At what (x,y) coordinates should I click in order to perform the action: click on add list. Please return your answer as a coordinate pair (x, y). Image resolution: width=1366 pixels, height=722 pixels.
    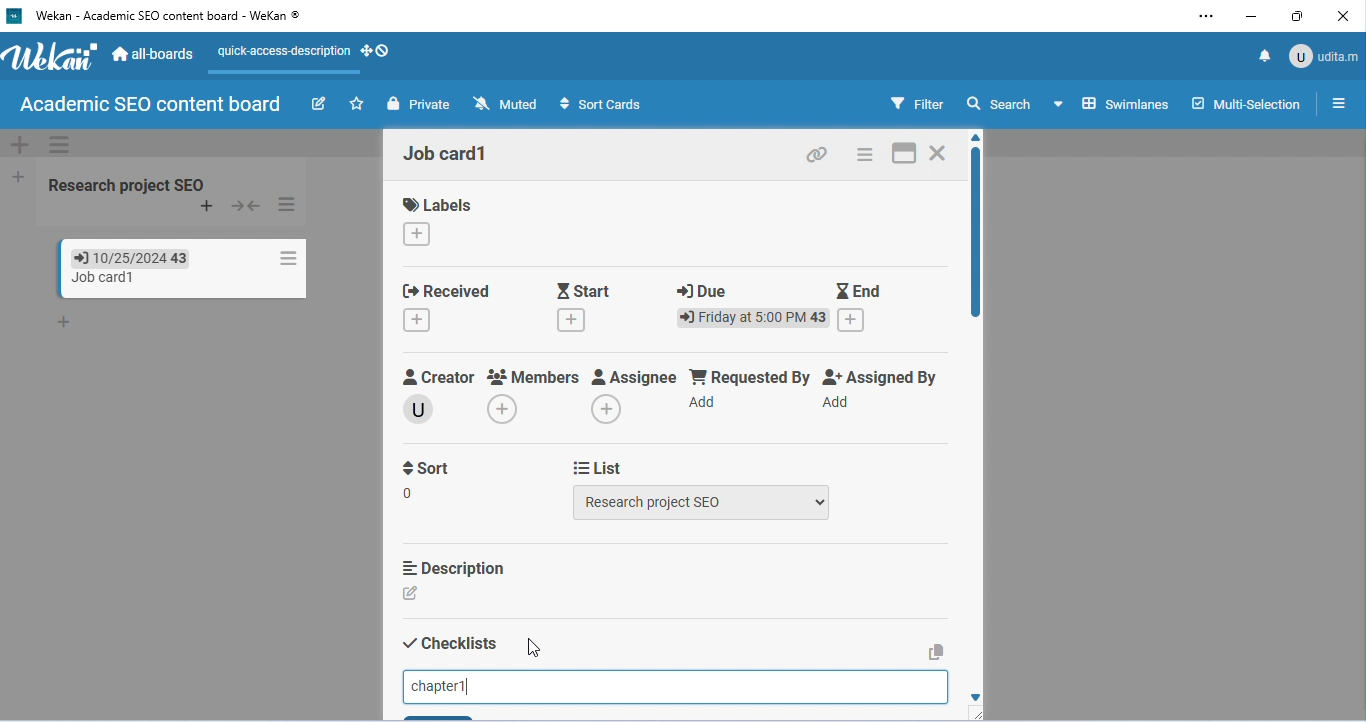
    Looking at the image, I should click on (15, 175).